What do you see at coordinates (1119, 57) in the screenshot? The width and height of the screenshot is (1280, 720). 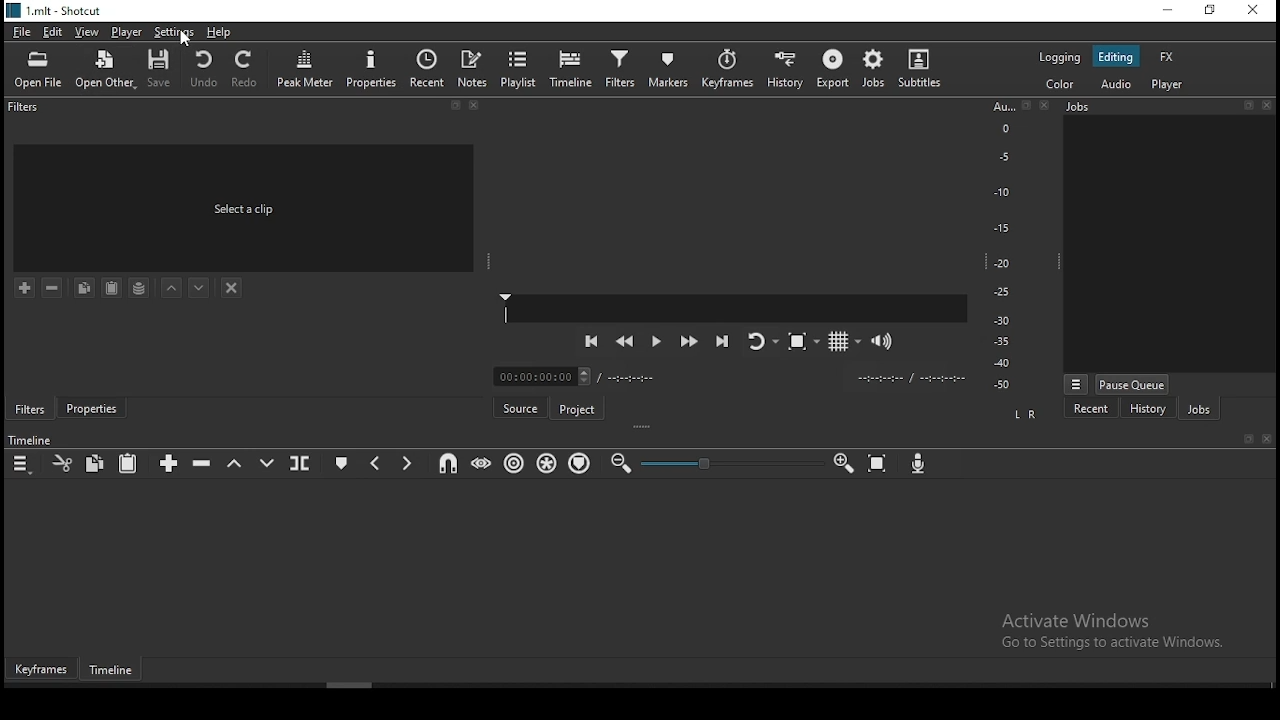 I see `editing` at bounding box center [1119, 57].